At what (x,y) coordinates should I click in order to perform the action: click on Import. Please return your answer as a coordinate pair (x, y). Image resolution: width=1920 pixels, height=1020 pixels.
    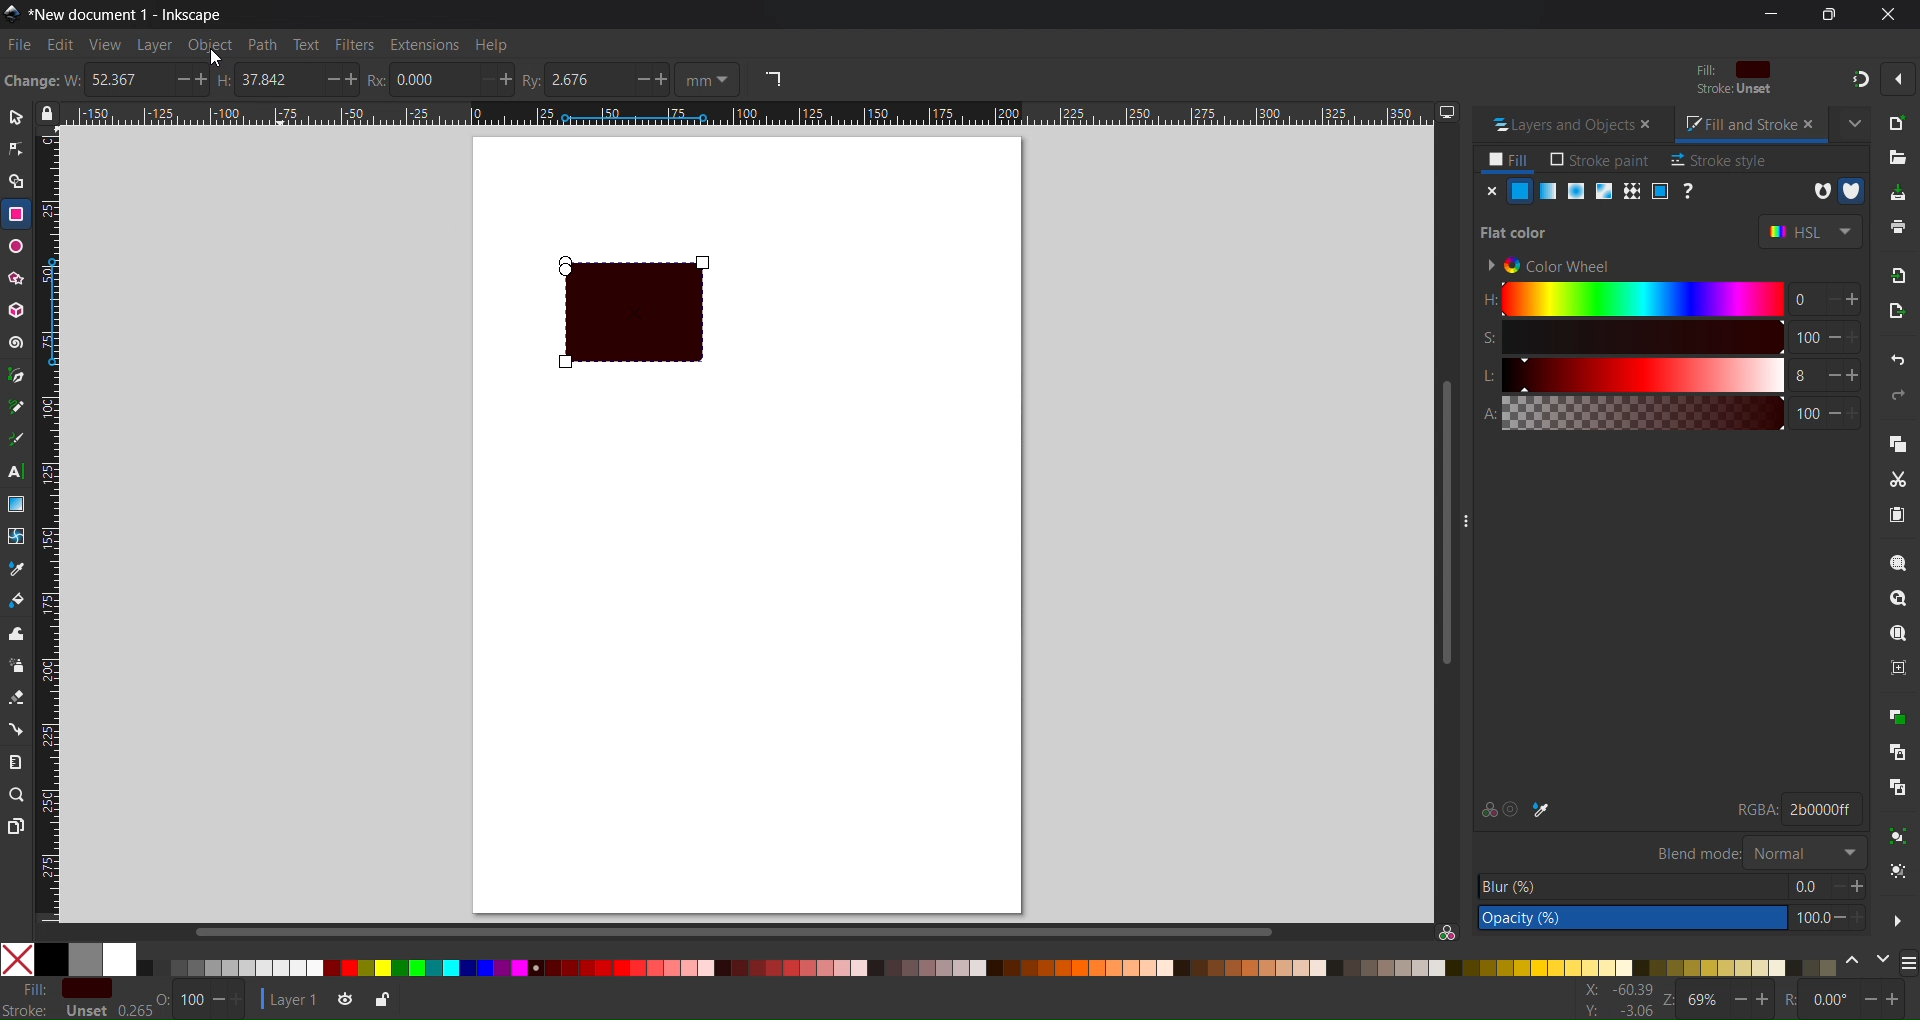
    Looking at the image, I should click on (1898, 274).